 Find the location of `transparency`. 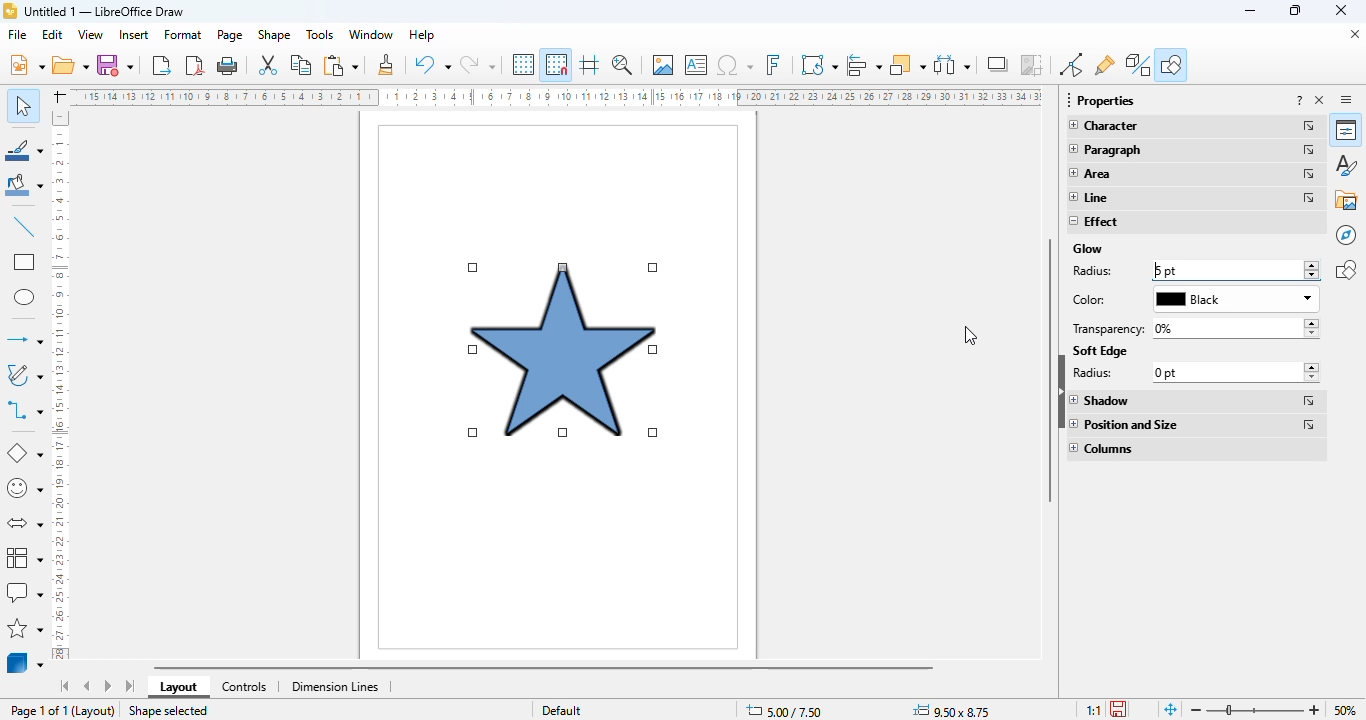

transparency is located at coordinates (1110, 328).